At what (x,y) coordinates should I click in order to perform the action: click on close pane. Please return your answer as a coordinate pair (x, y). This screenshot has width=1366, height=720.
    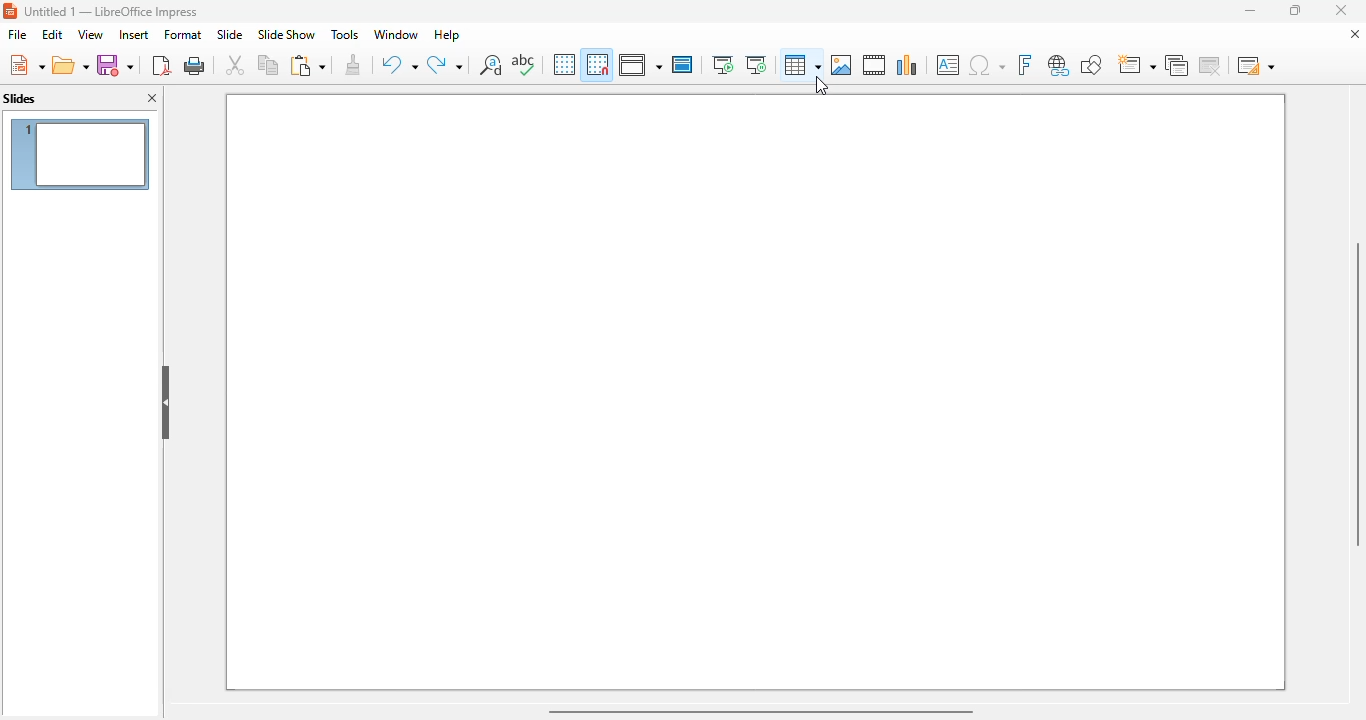
    Looking at the image, I should click on (153, 98).